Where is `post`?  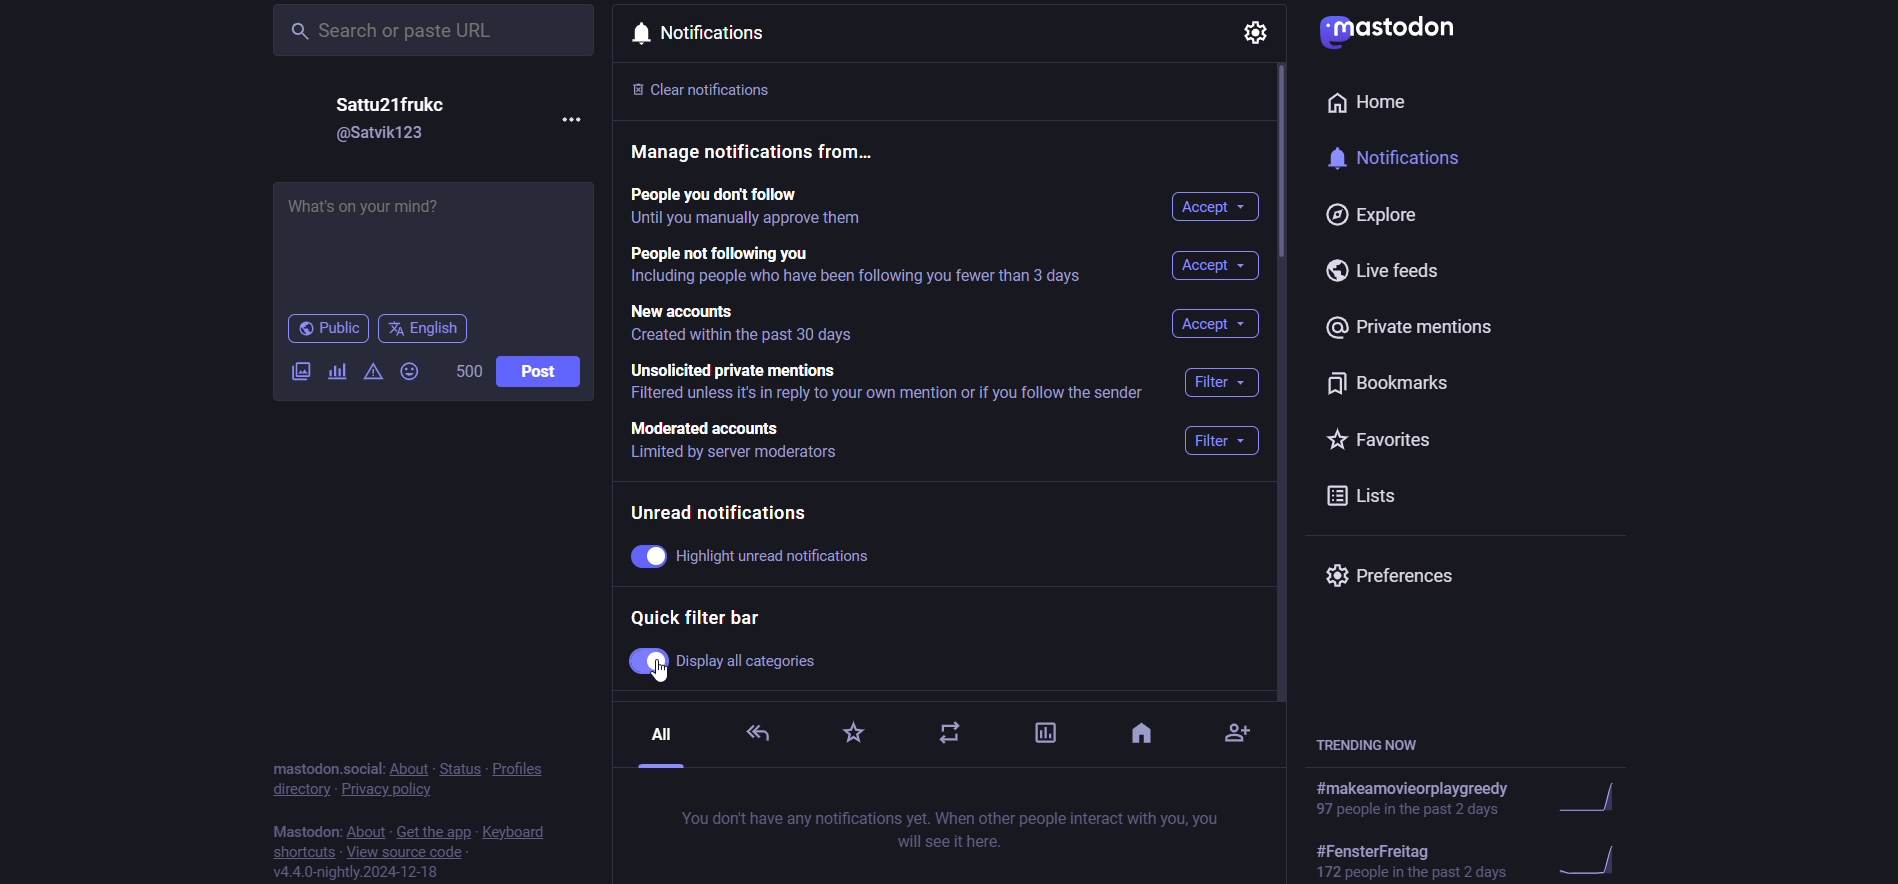 post is located at coordinates (543, 374).